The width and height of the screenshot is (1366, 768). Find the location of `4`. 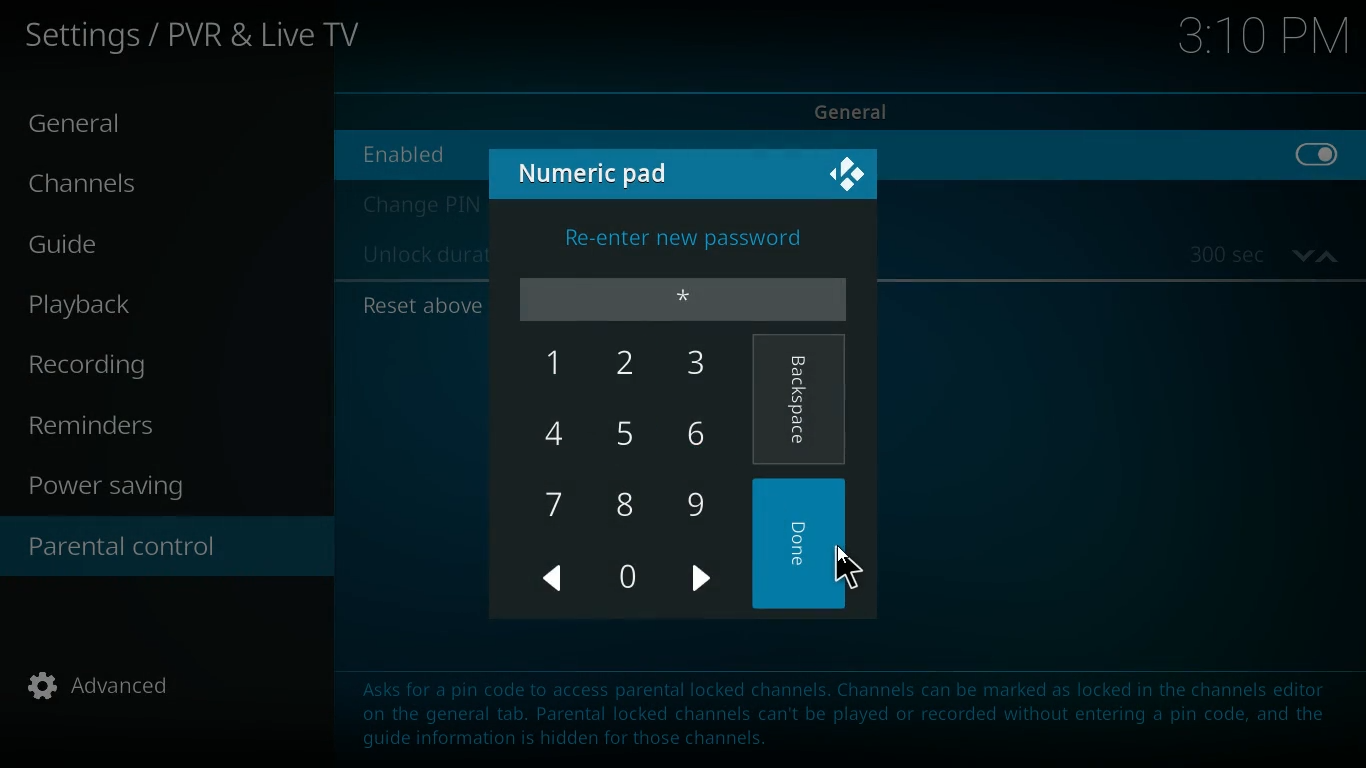

4 is located at coordinates (555, 431).